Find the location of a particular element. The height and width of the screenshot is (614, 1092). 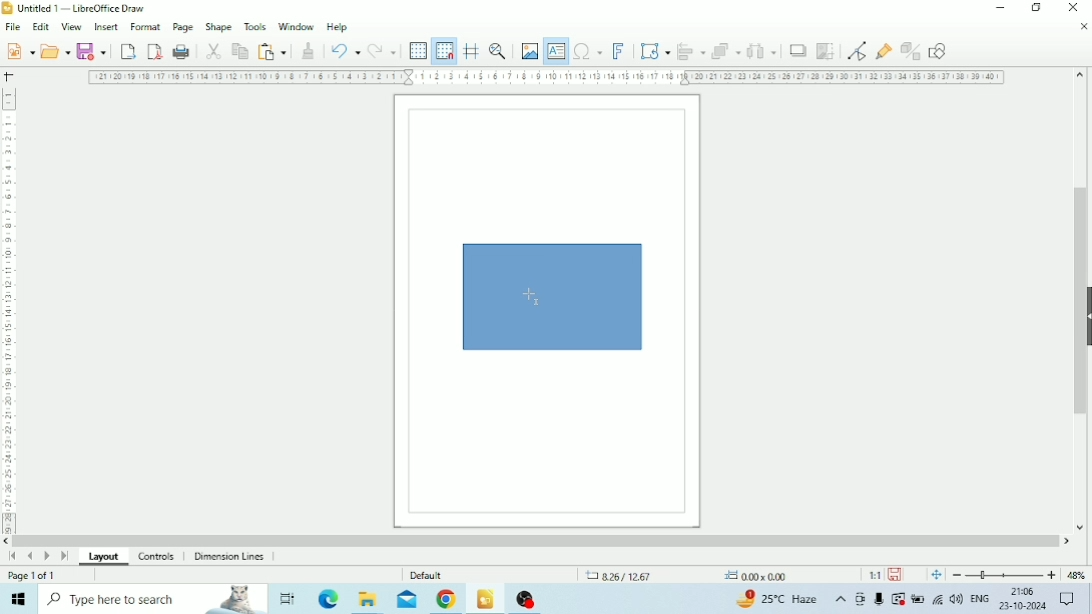

Show is located at coordinates (1085, 314).